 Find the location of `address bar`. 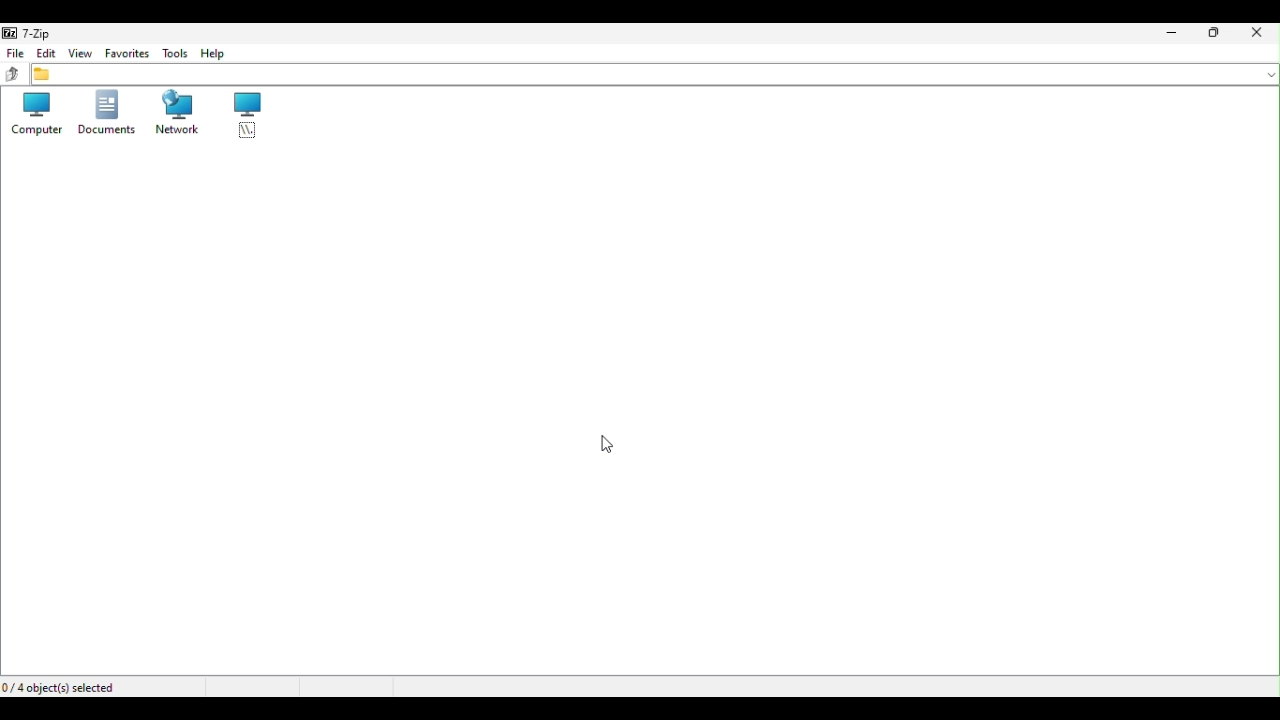

address bar is located at coordinates (653, 75).